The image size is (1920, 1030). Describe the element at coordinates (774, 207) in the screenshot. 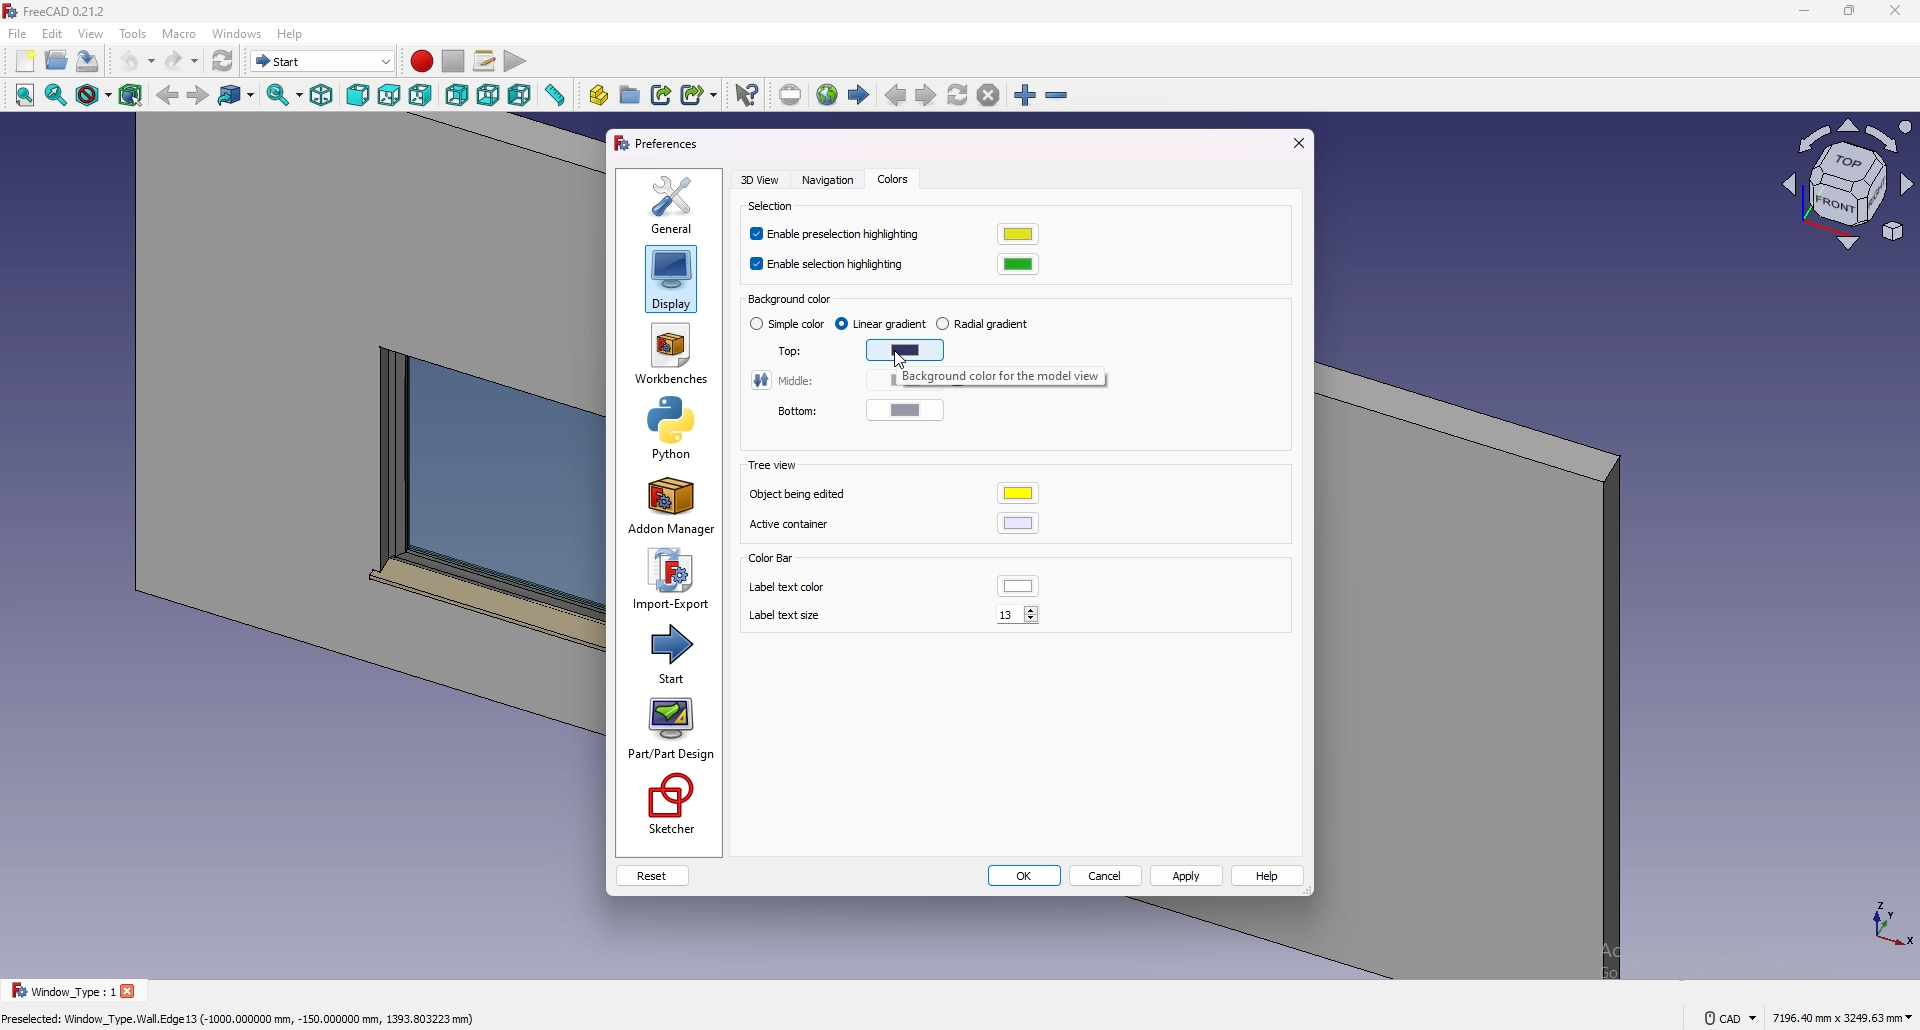

I see `selection` at that location.